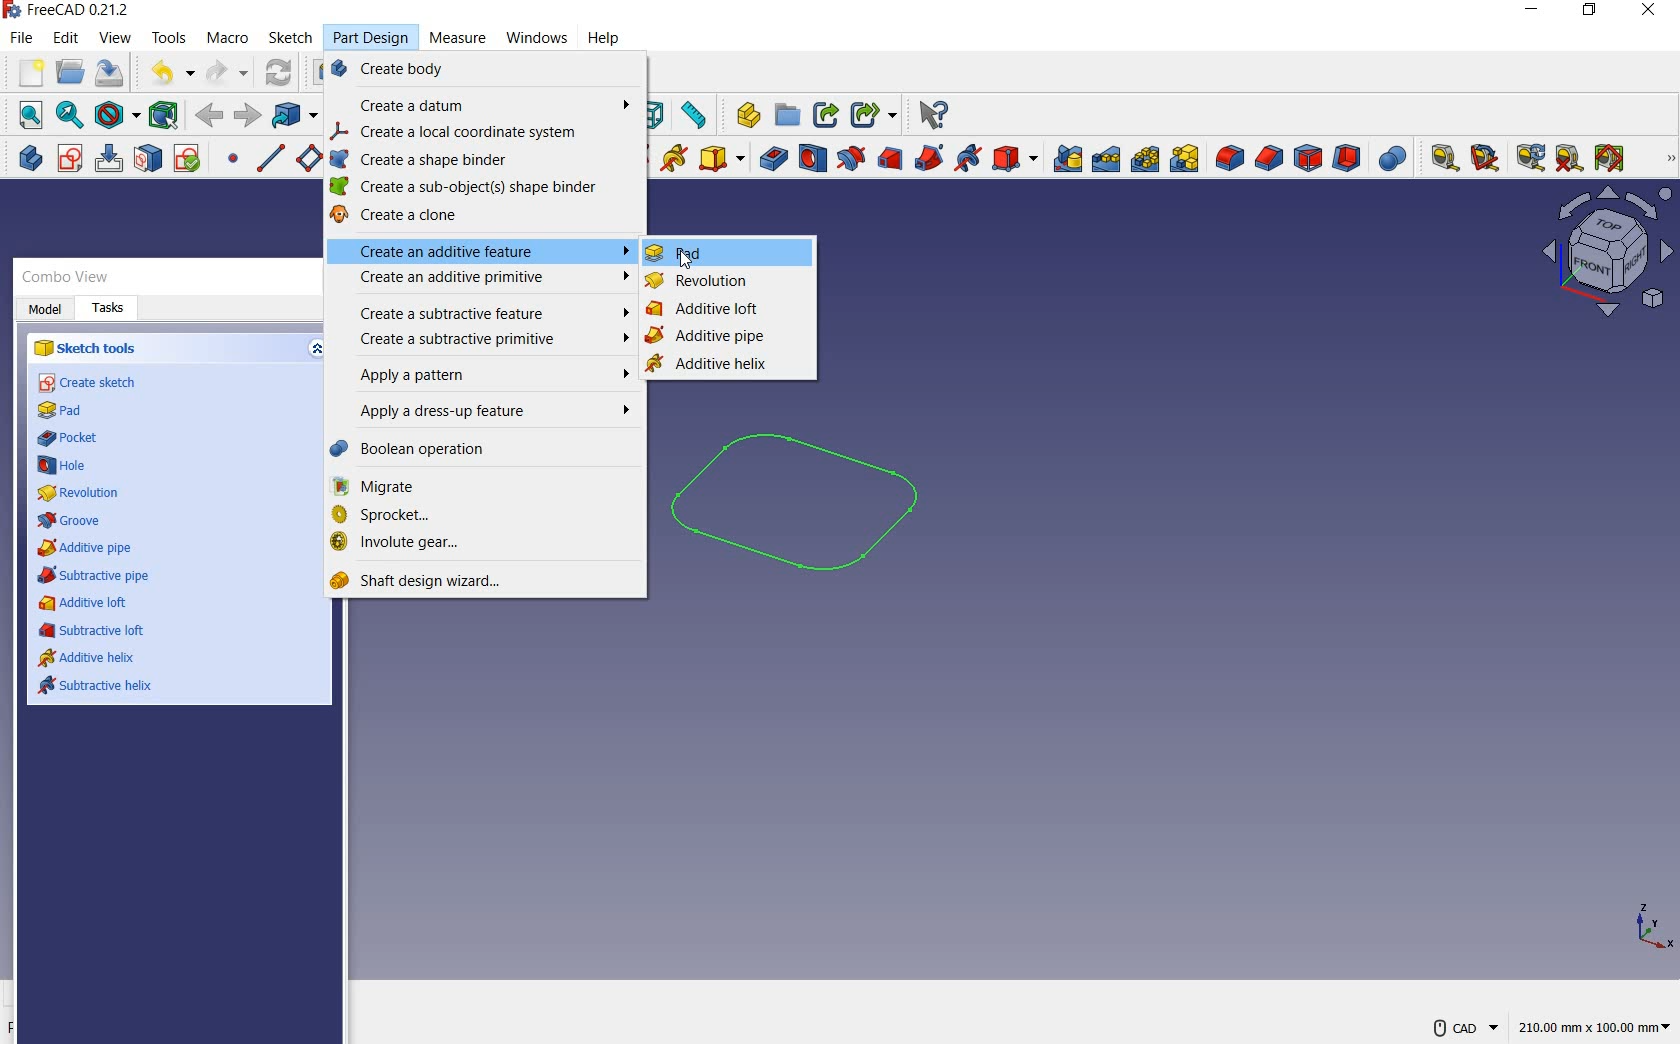 This screenshot has width=1680, height=1044. Describe the element at coordinates (28, 115) in the screenshot. I see `fit all` at that location.